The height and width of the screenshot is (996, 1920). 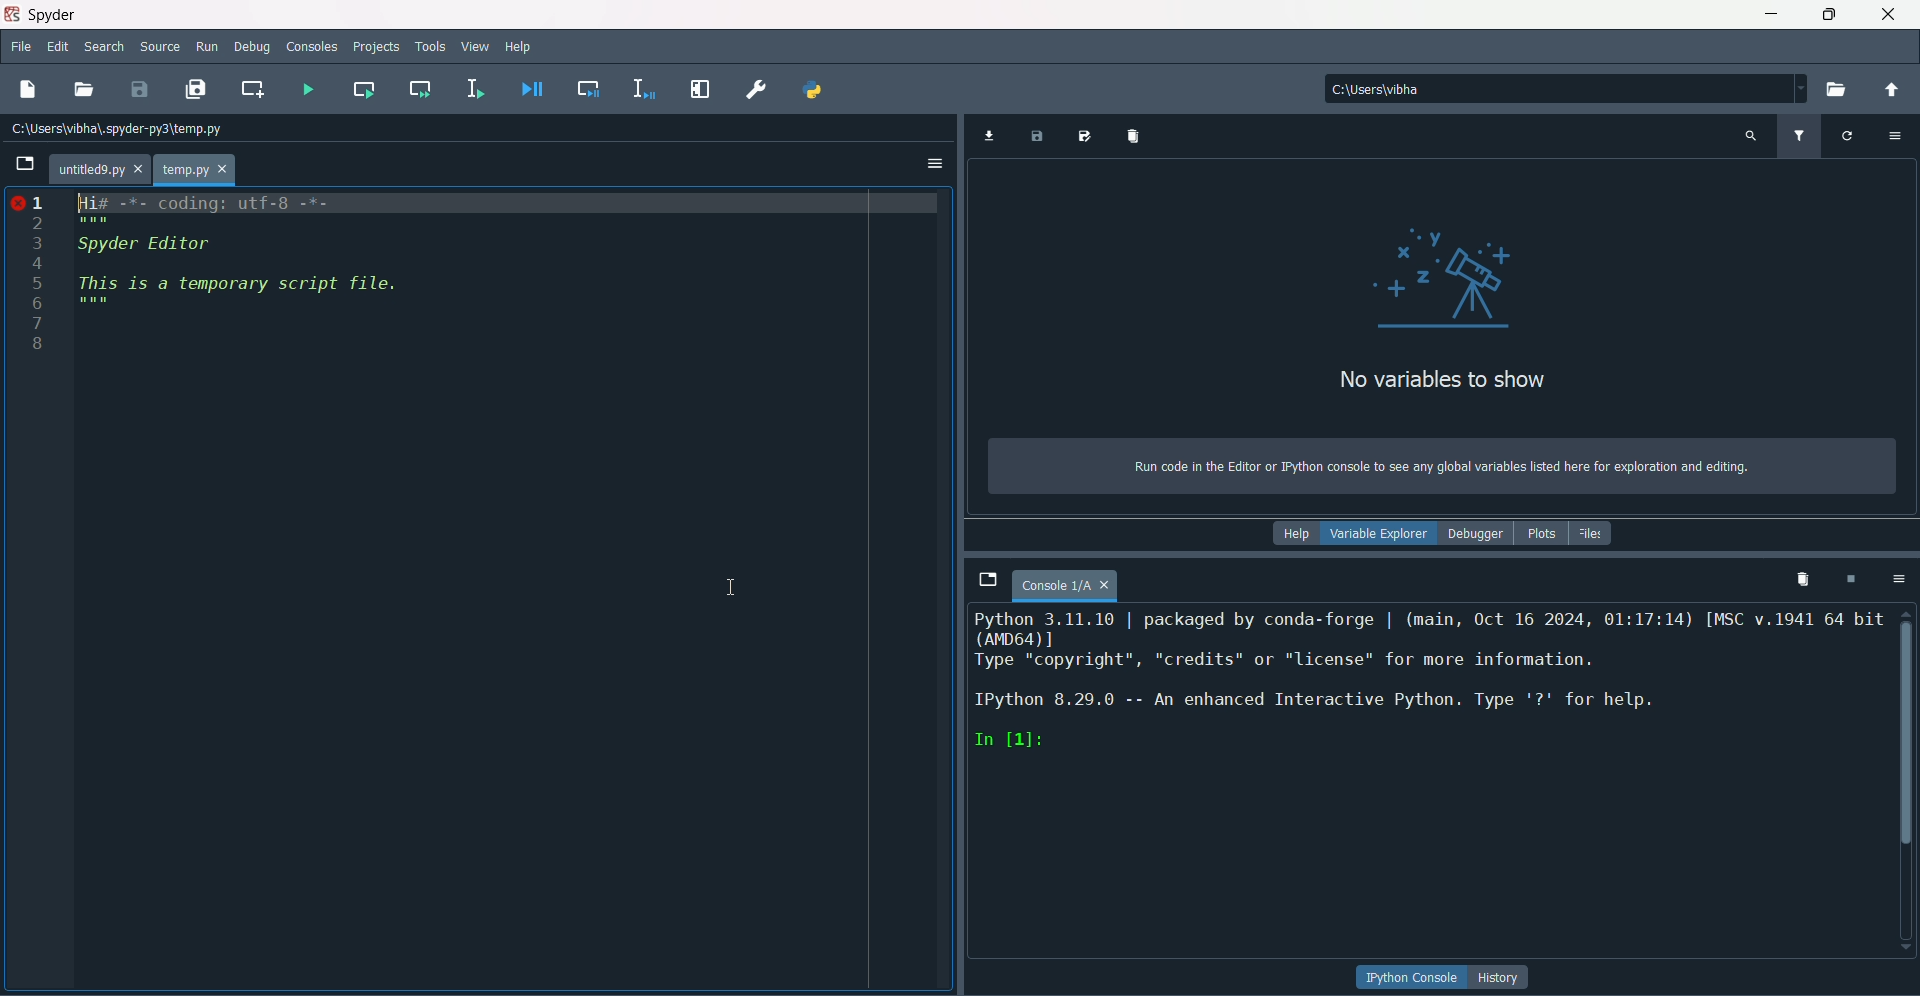 I want to click on Open file, so click(x=24, y=166).